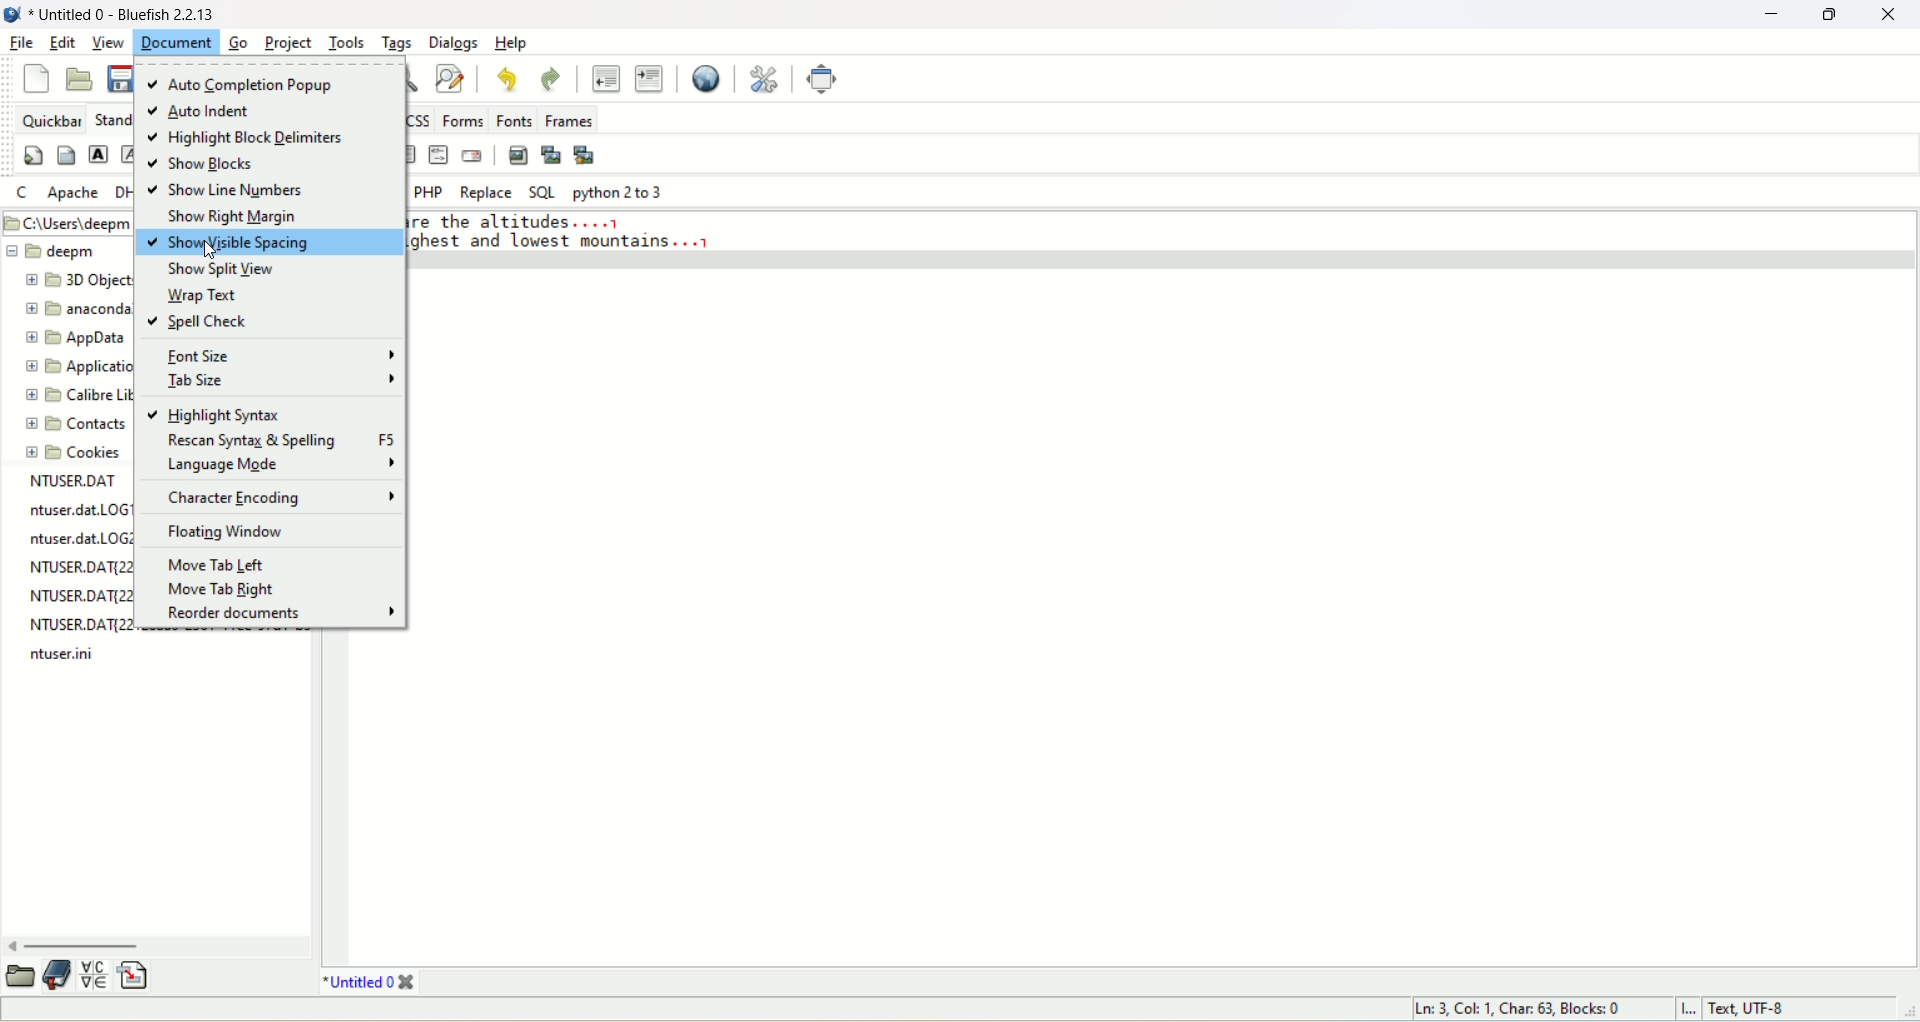  I want to click on dialogs, so click(450, 43).